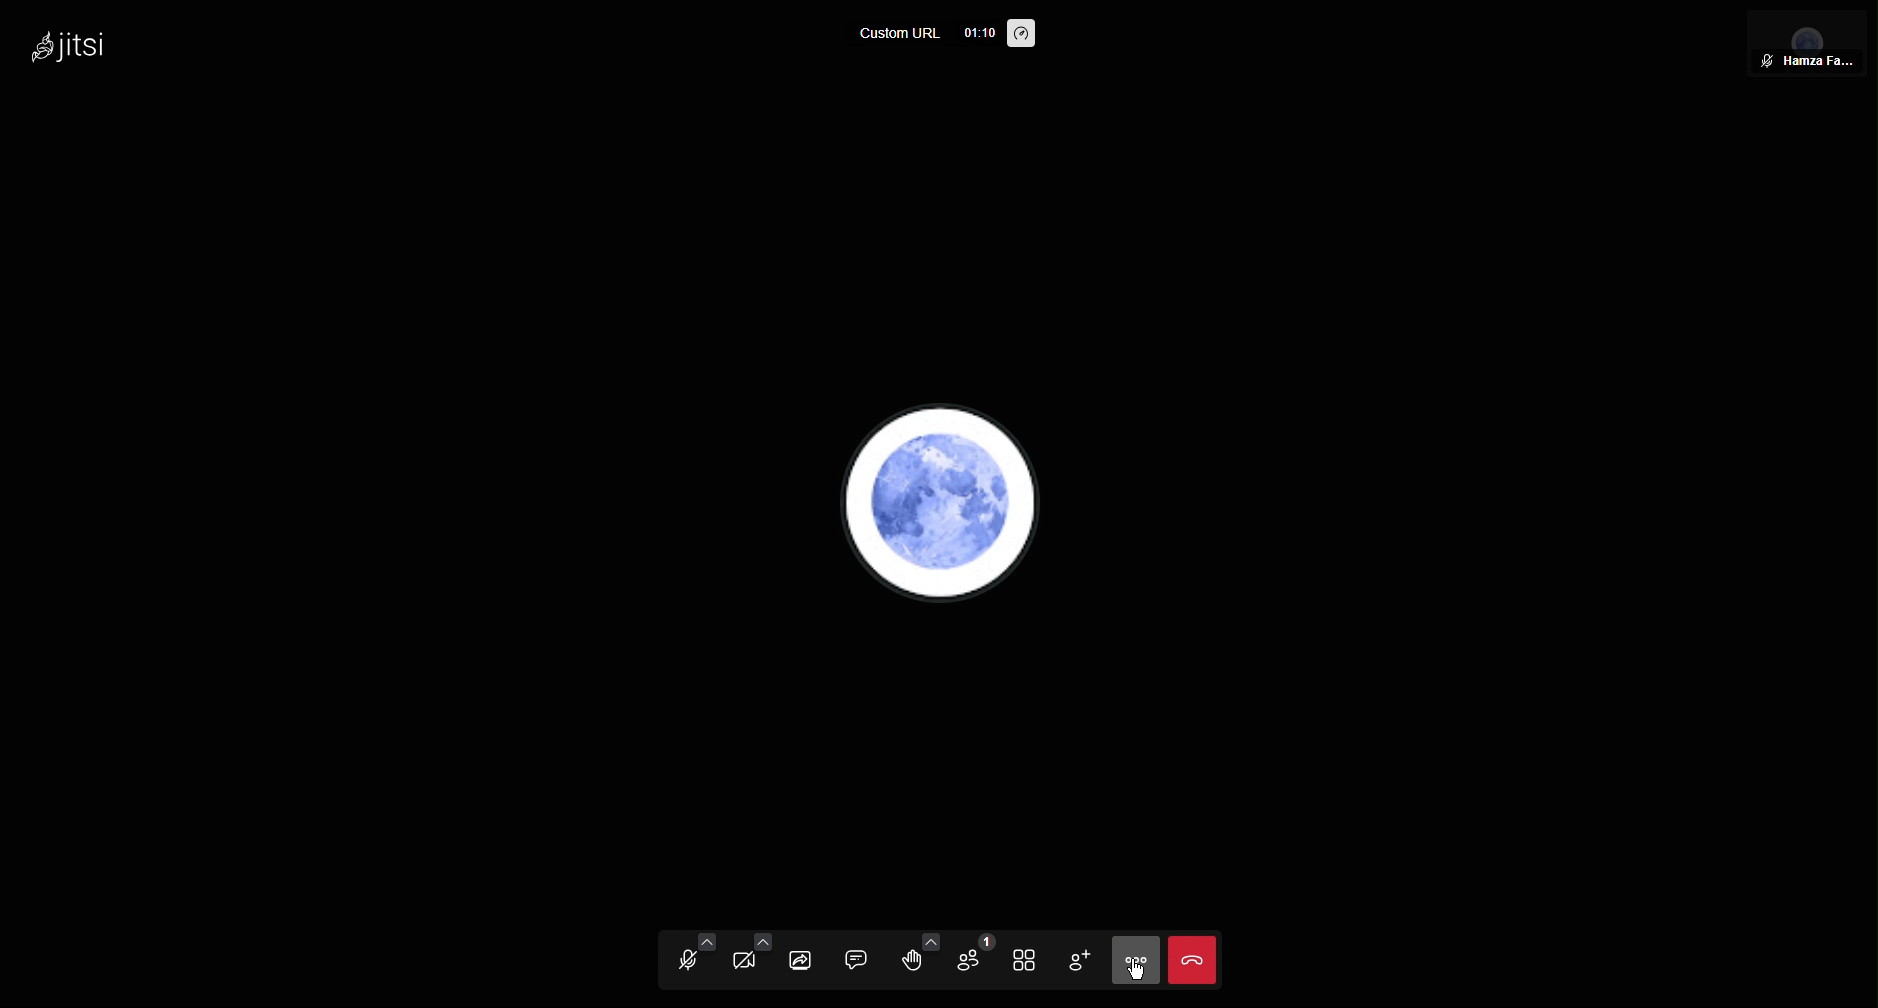 This screenshot has height=1008, width=1878. Describe the element at coordinates (750, 959) in the screenshot. I see `Video` at that location.